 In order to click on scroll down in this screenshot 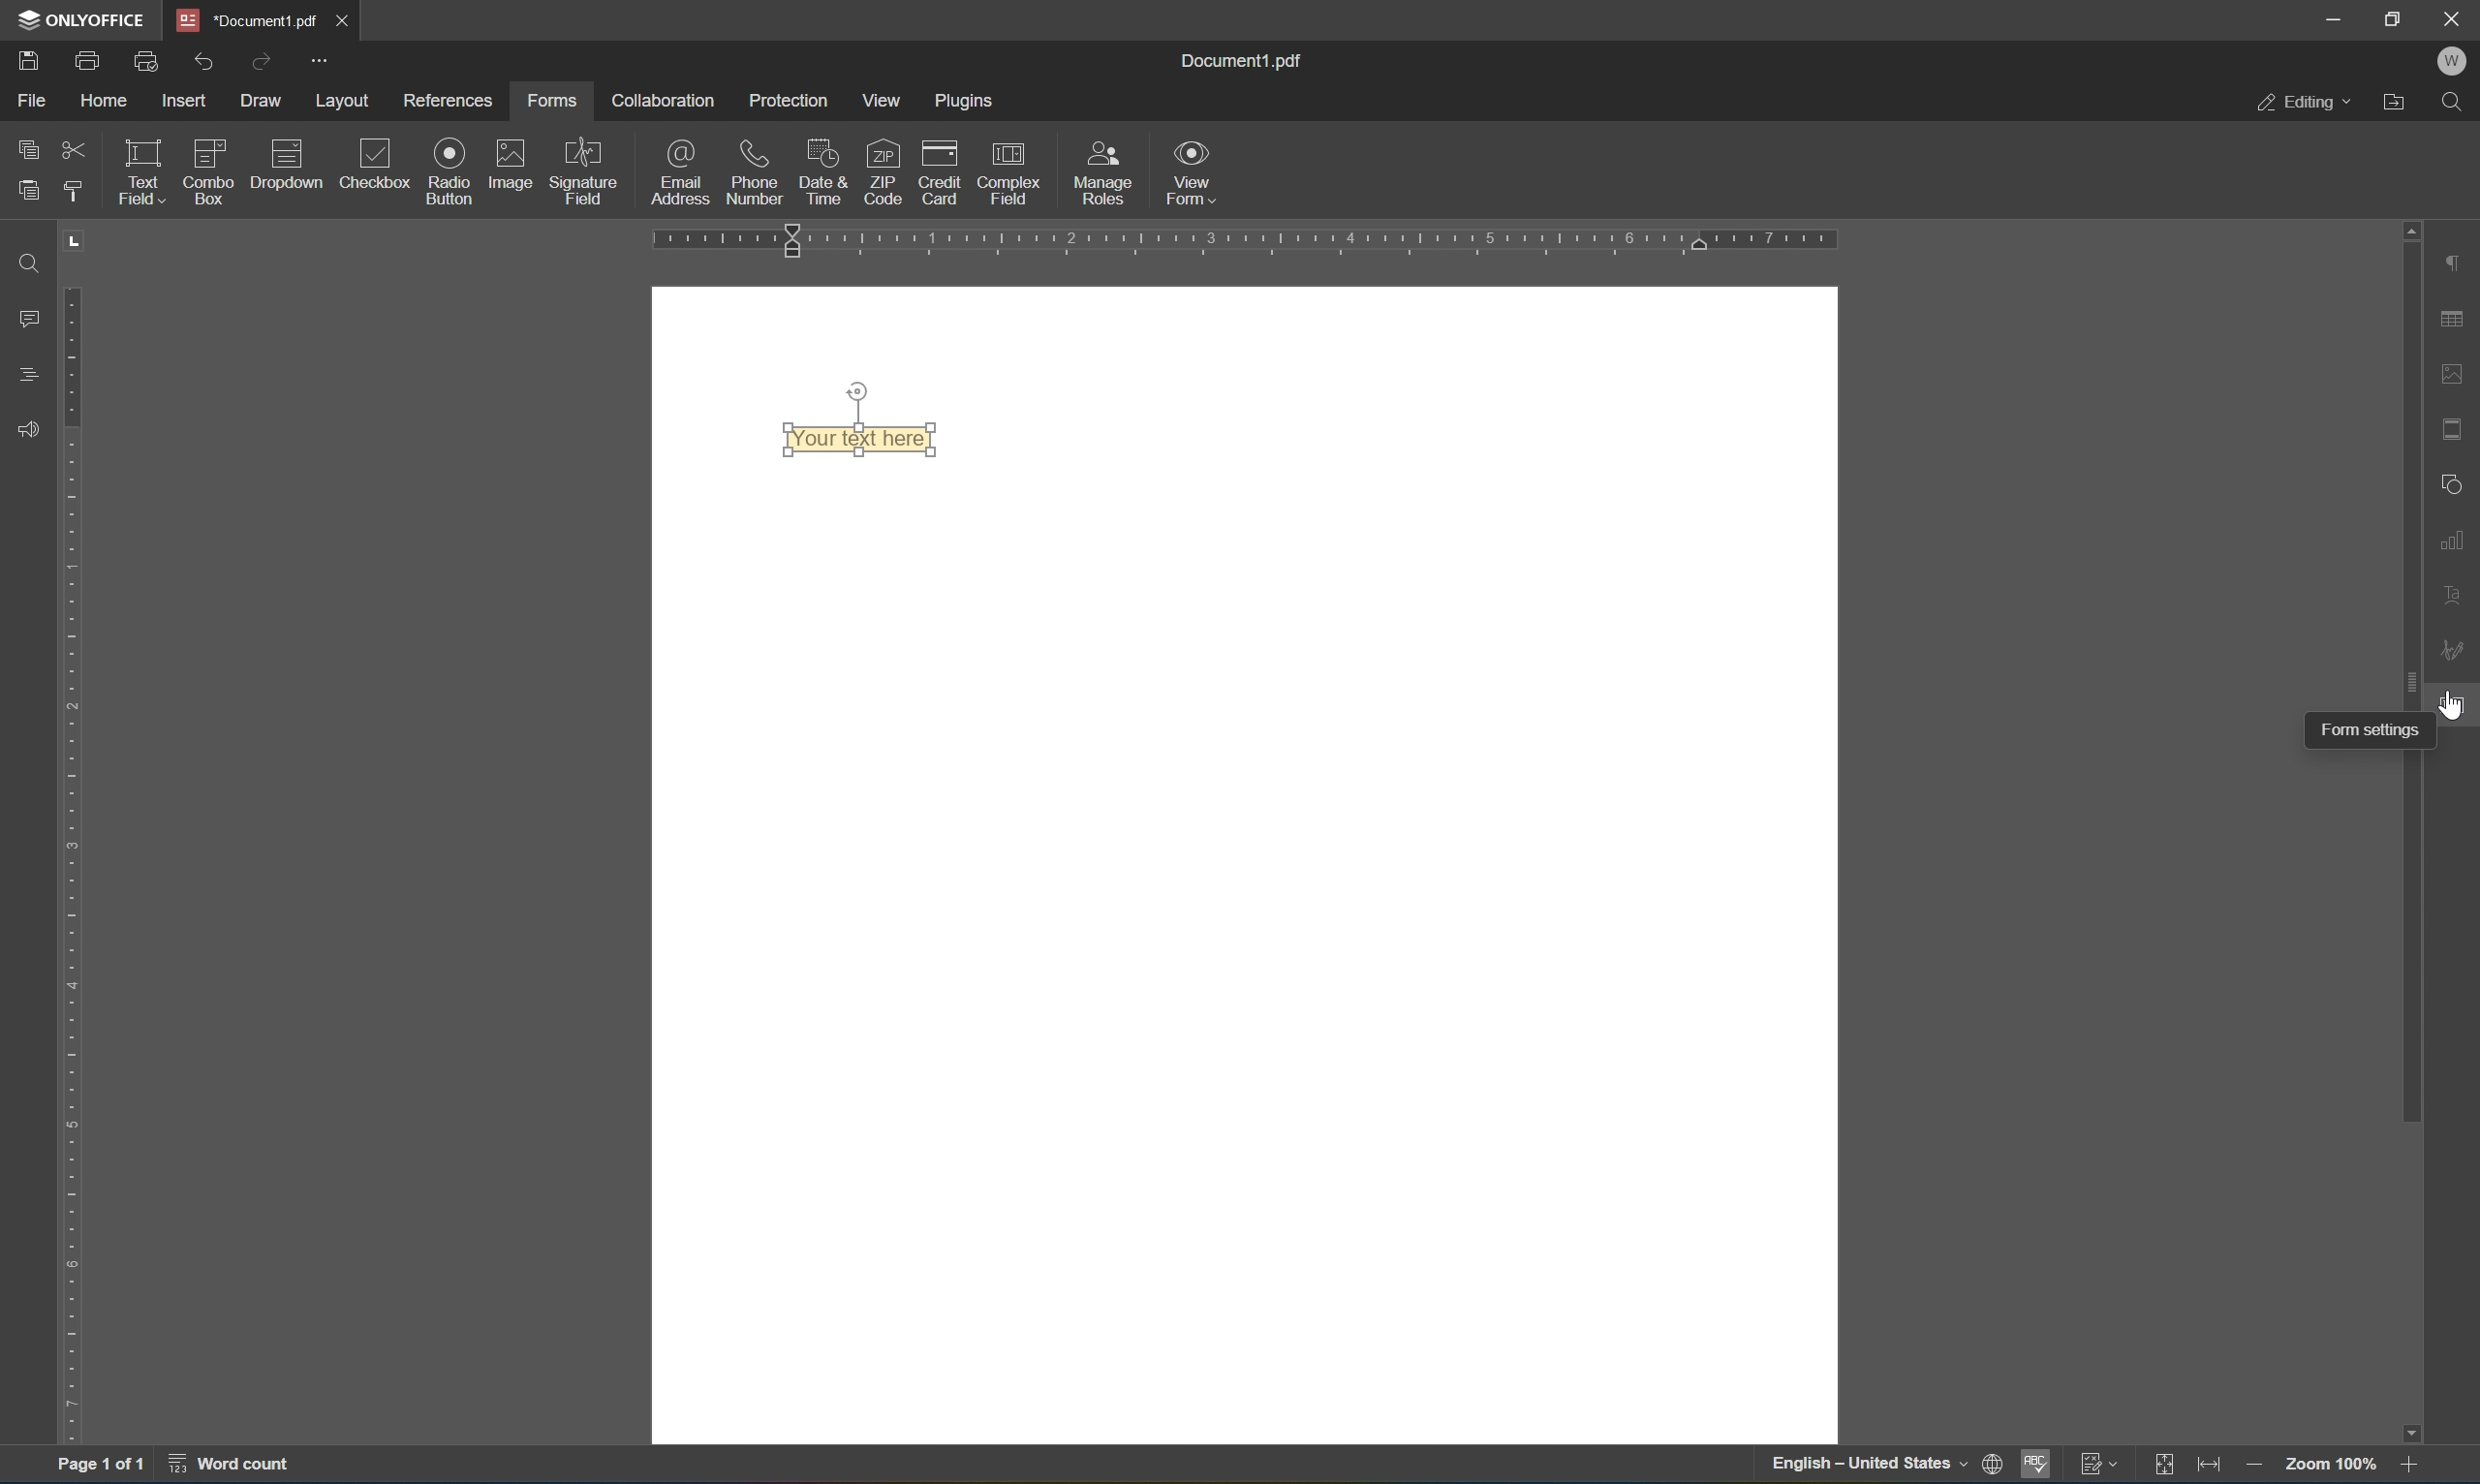, I will do `click(2406, 1435)`.